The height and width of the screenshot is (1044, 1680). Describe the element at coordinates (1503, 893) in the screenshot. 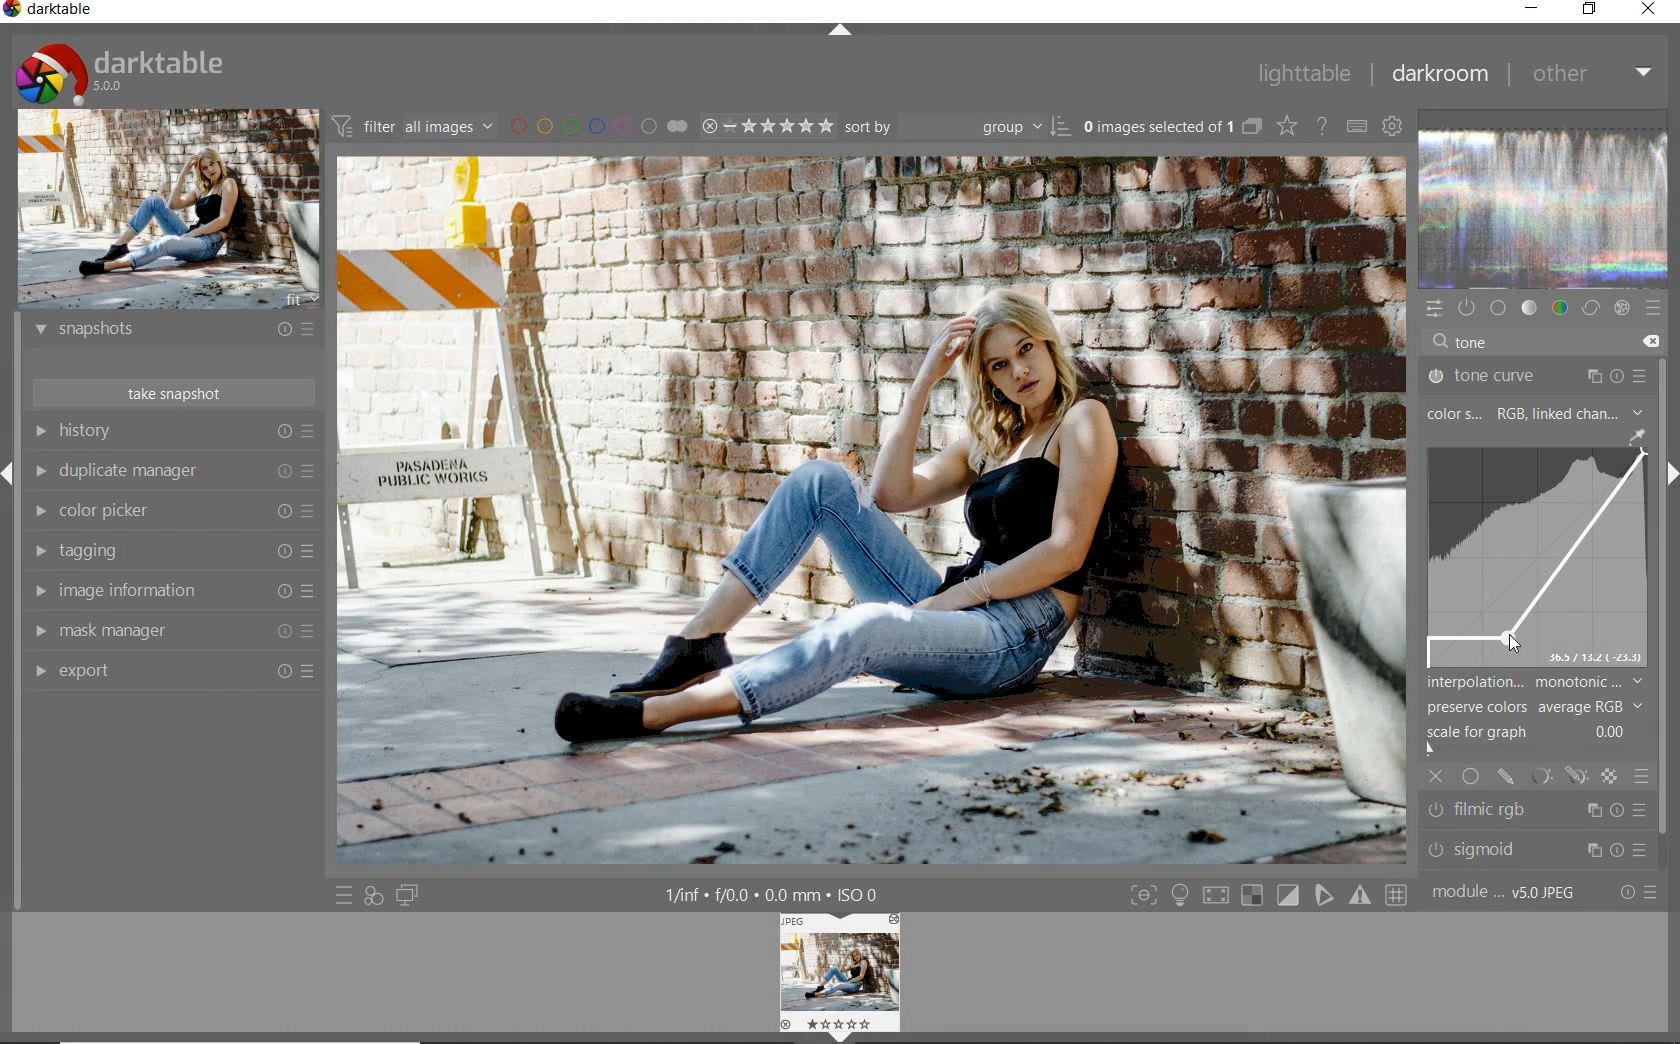

I see `module` at that location.